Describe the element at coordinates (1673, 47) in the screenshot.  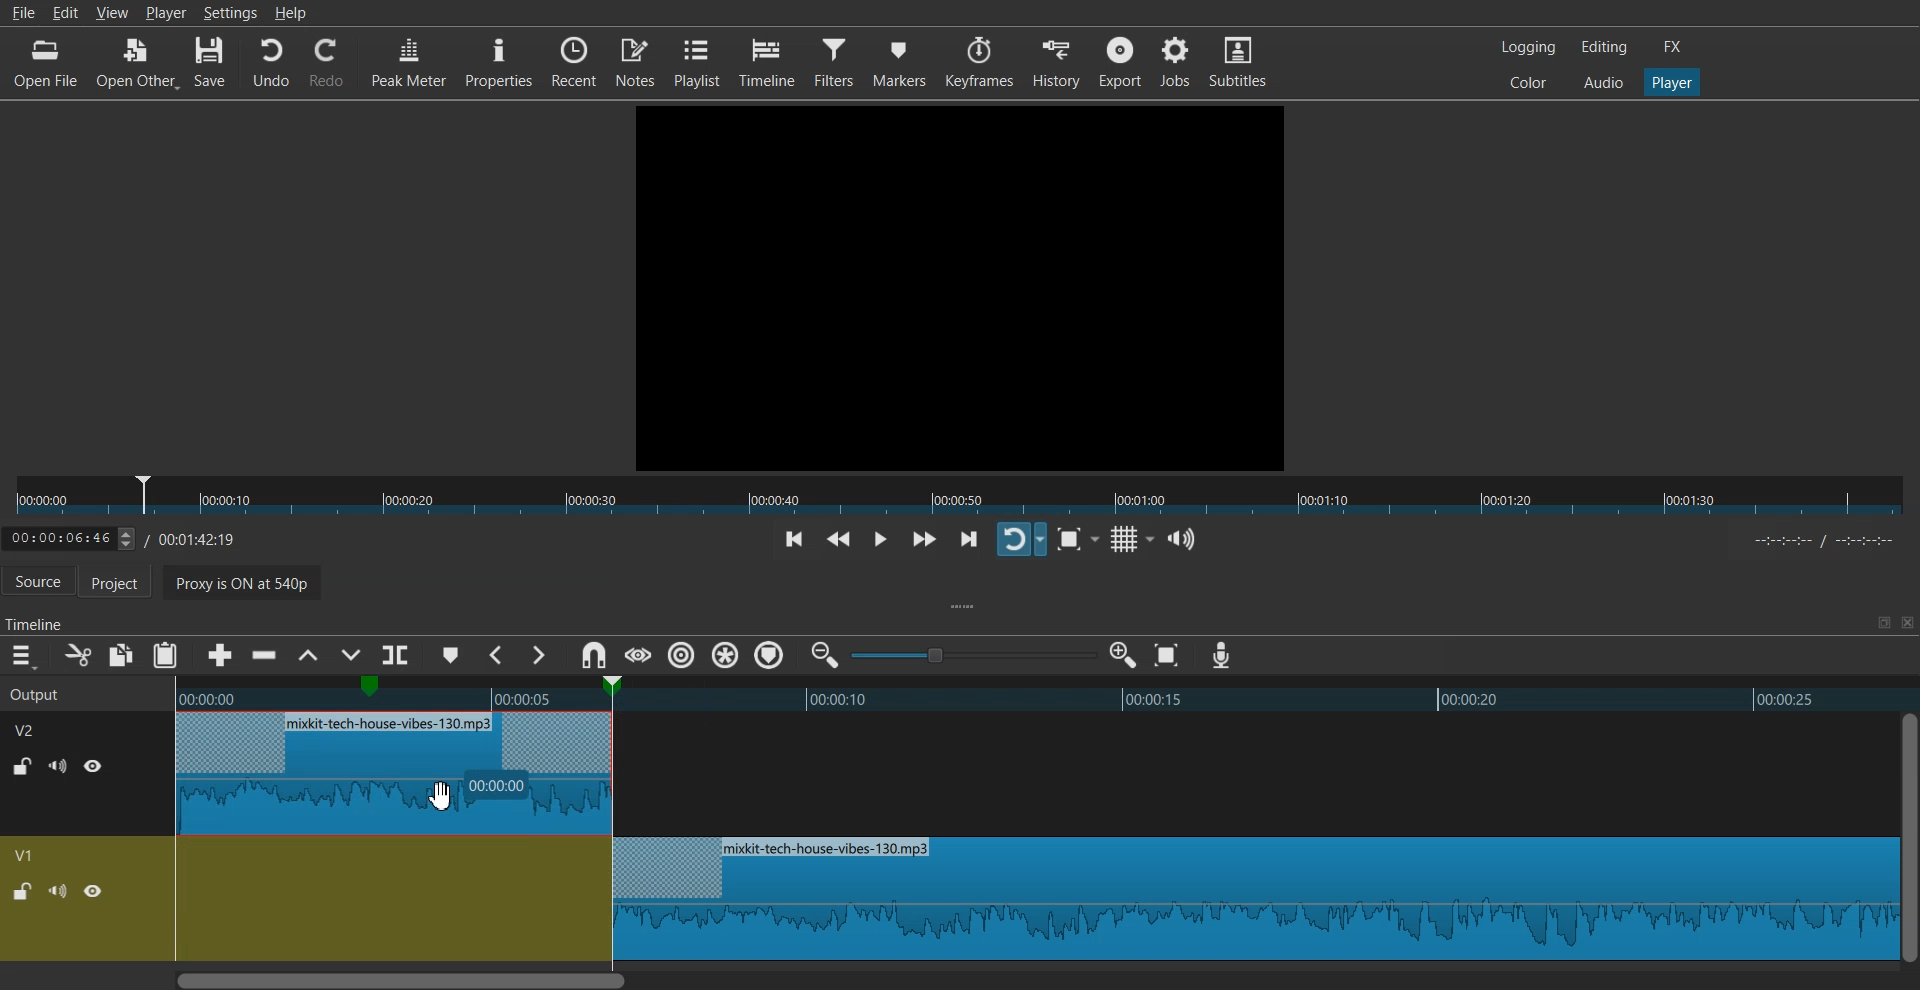
I see `FX` at that location.